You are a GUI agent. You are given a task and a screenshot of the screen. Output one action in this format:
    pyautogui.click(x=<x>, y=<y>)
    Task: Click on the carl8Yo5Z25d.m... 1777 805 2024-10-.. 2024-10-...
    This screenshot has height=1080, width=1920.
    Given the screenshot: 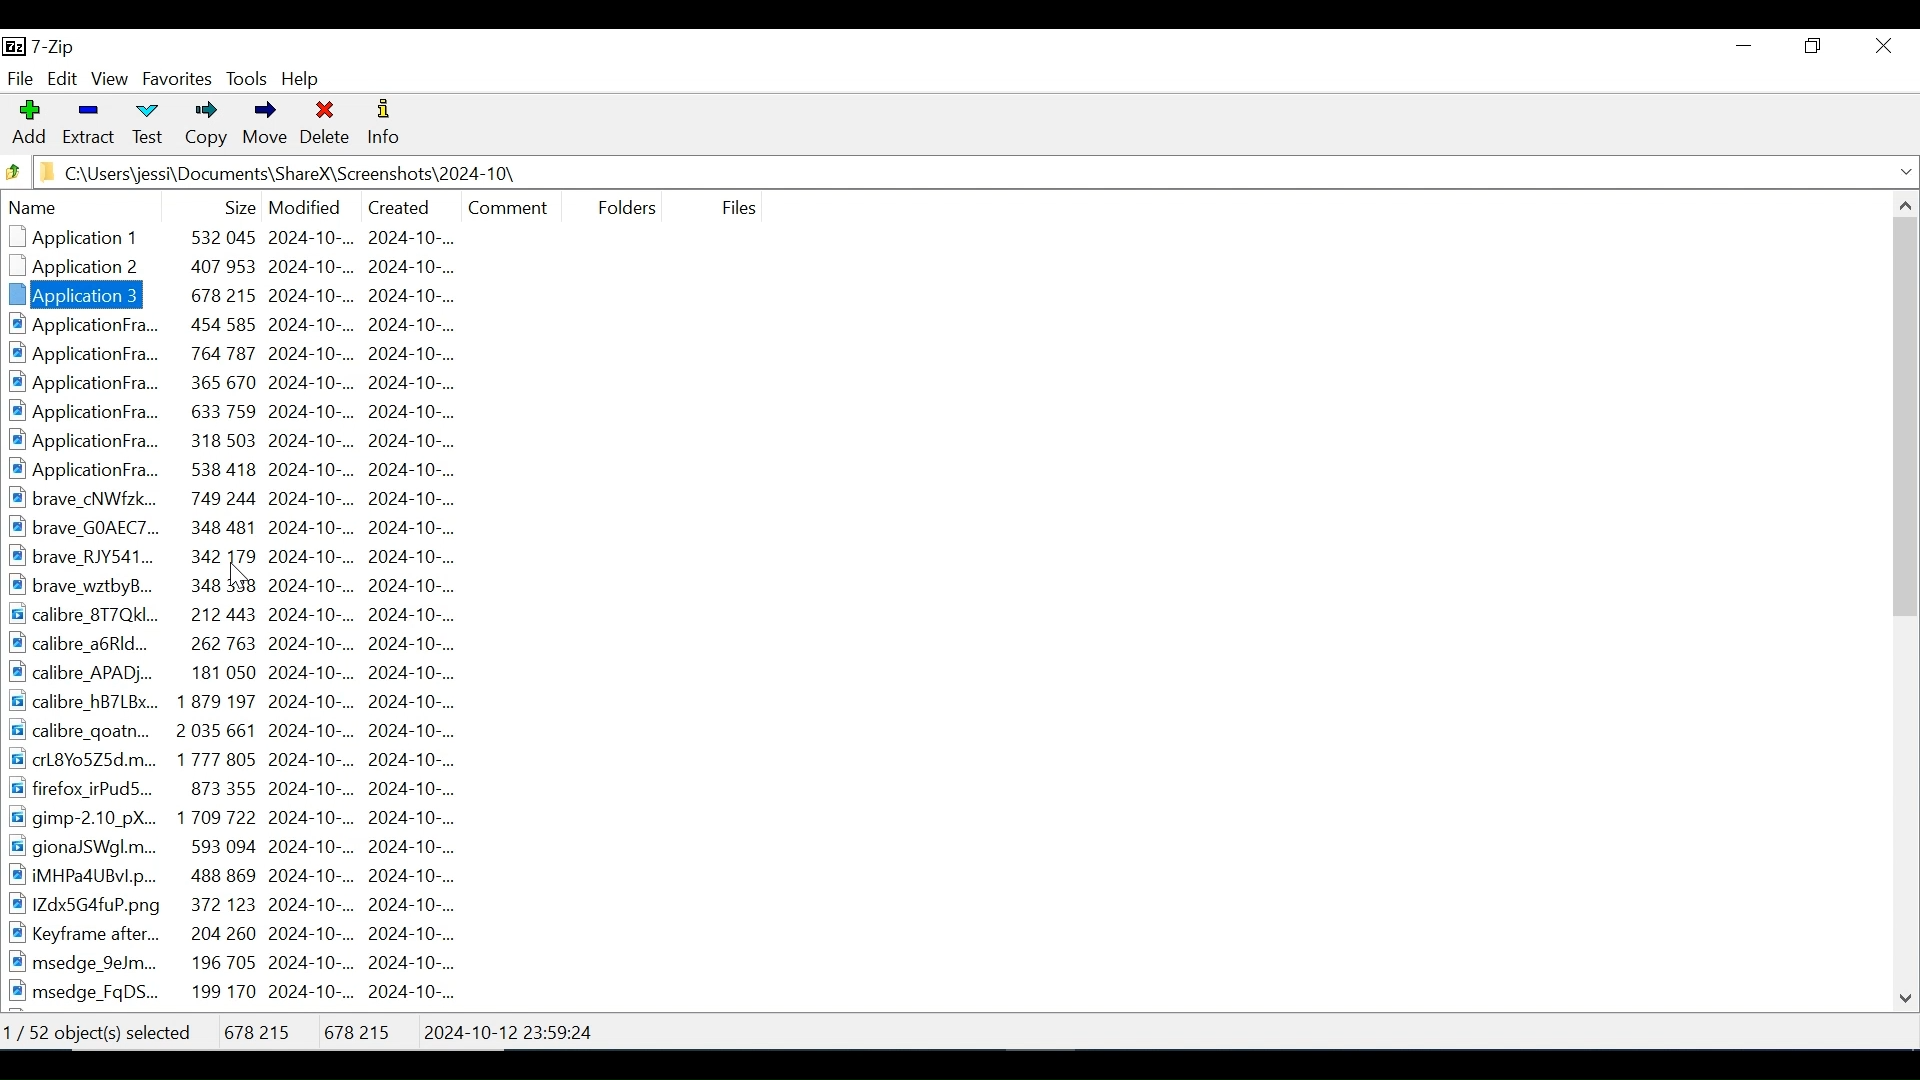 What is the action you would take?
    pyautogui.click(x=247, y=758)
    